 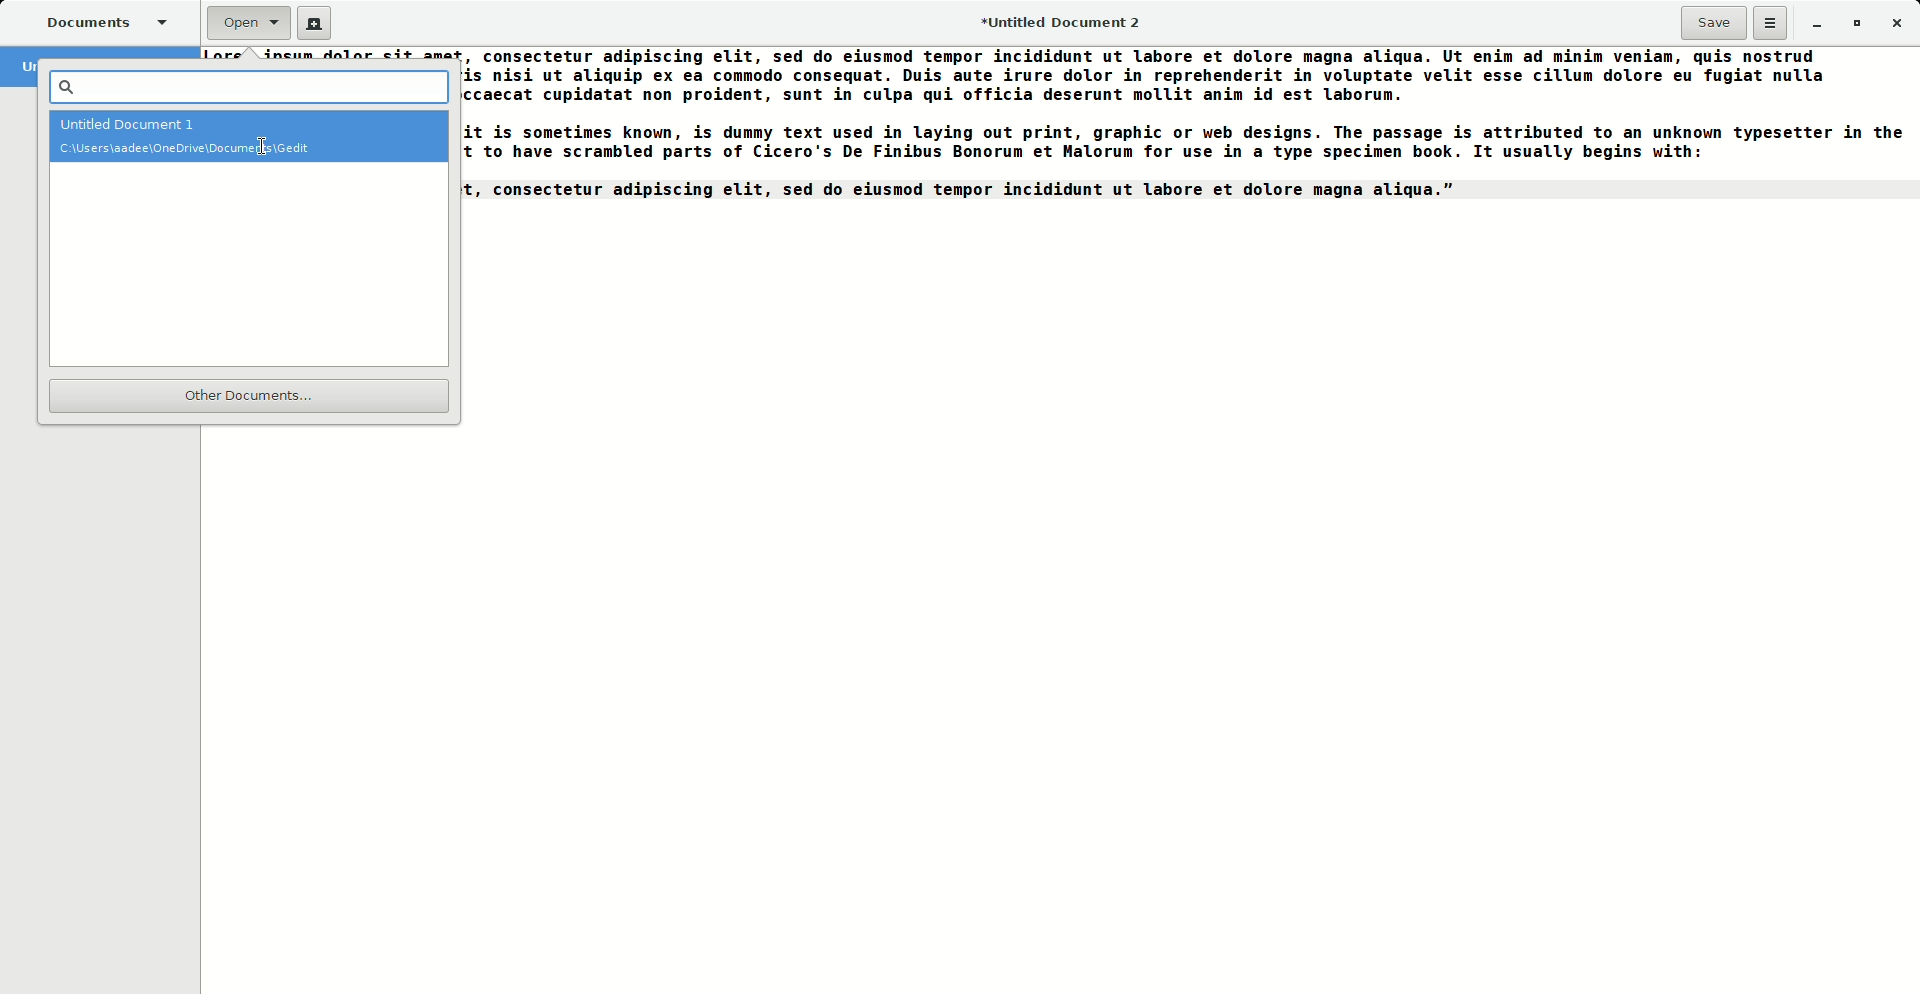 I want to click on File path, so click(x=249, y=151).